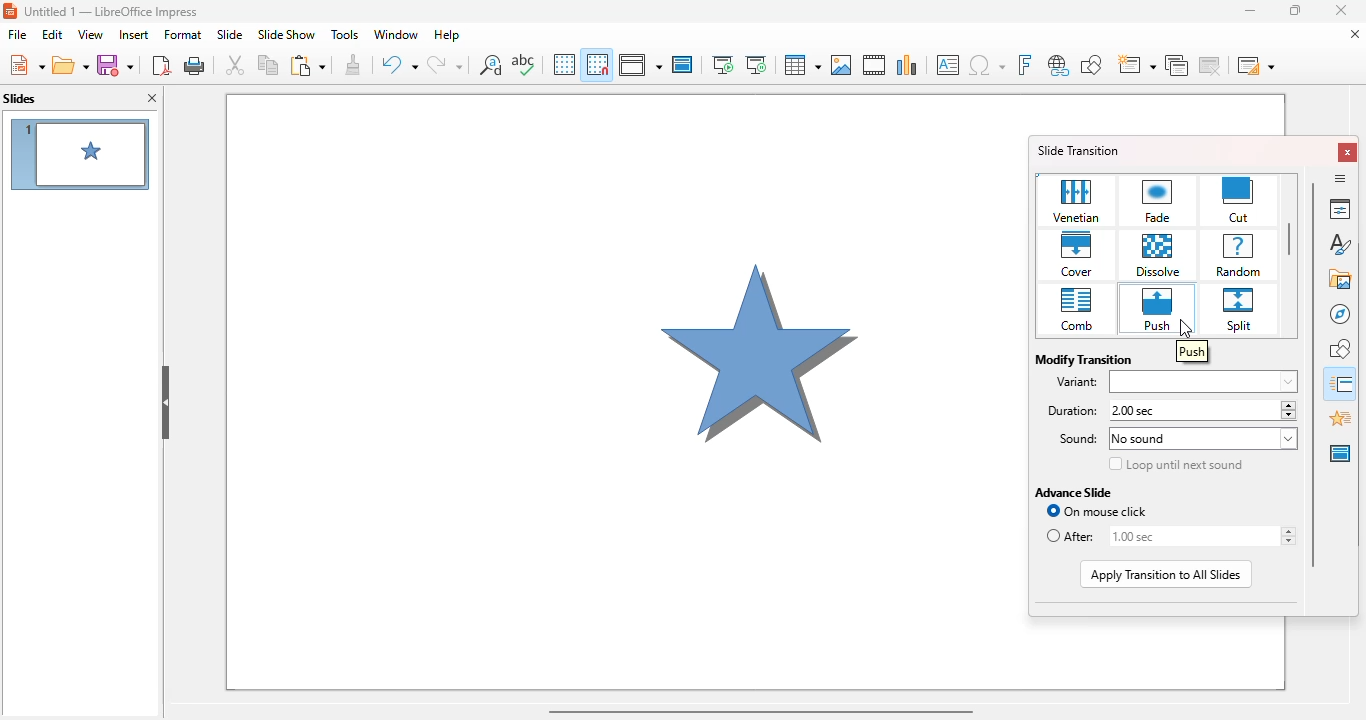 The height and width of the screenshot is (720, 1366). Describe the element at coordinates (875, 65) in the screenshot. I see `insert audio or video` at that location.